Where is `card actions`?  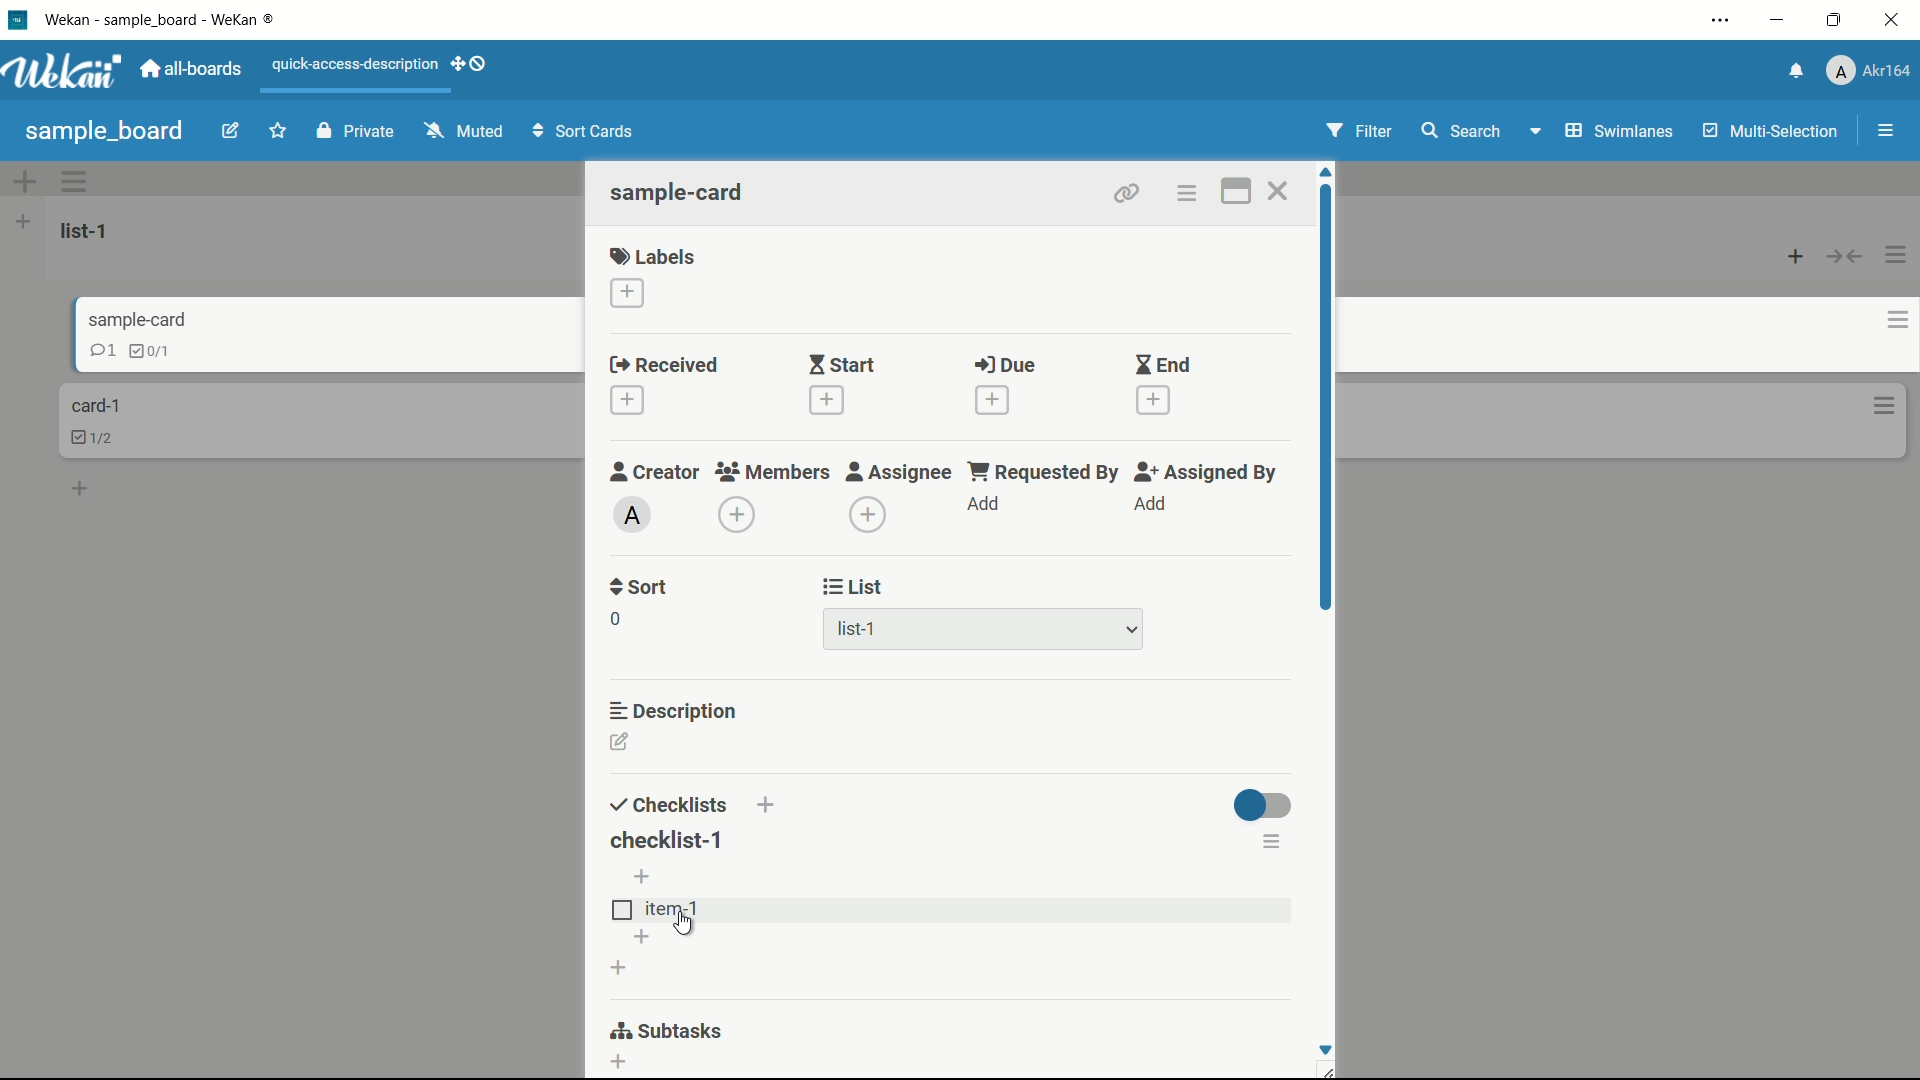
card actions is located at coordinates (1886, 407).